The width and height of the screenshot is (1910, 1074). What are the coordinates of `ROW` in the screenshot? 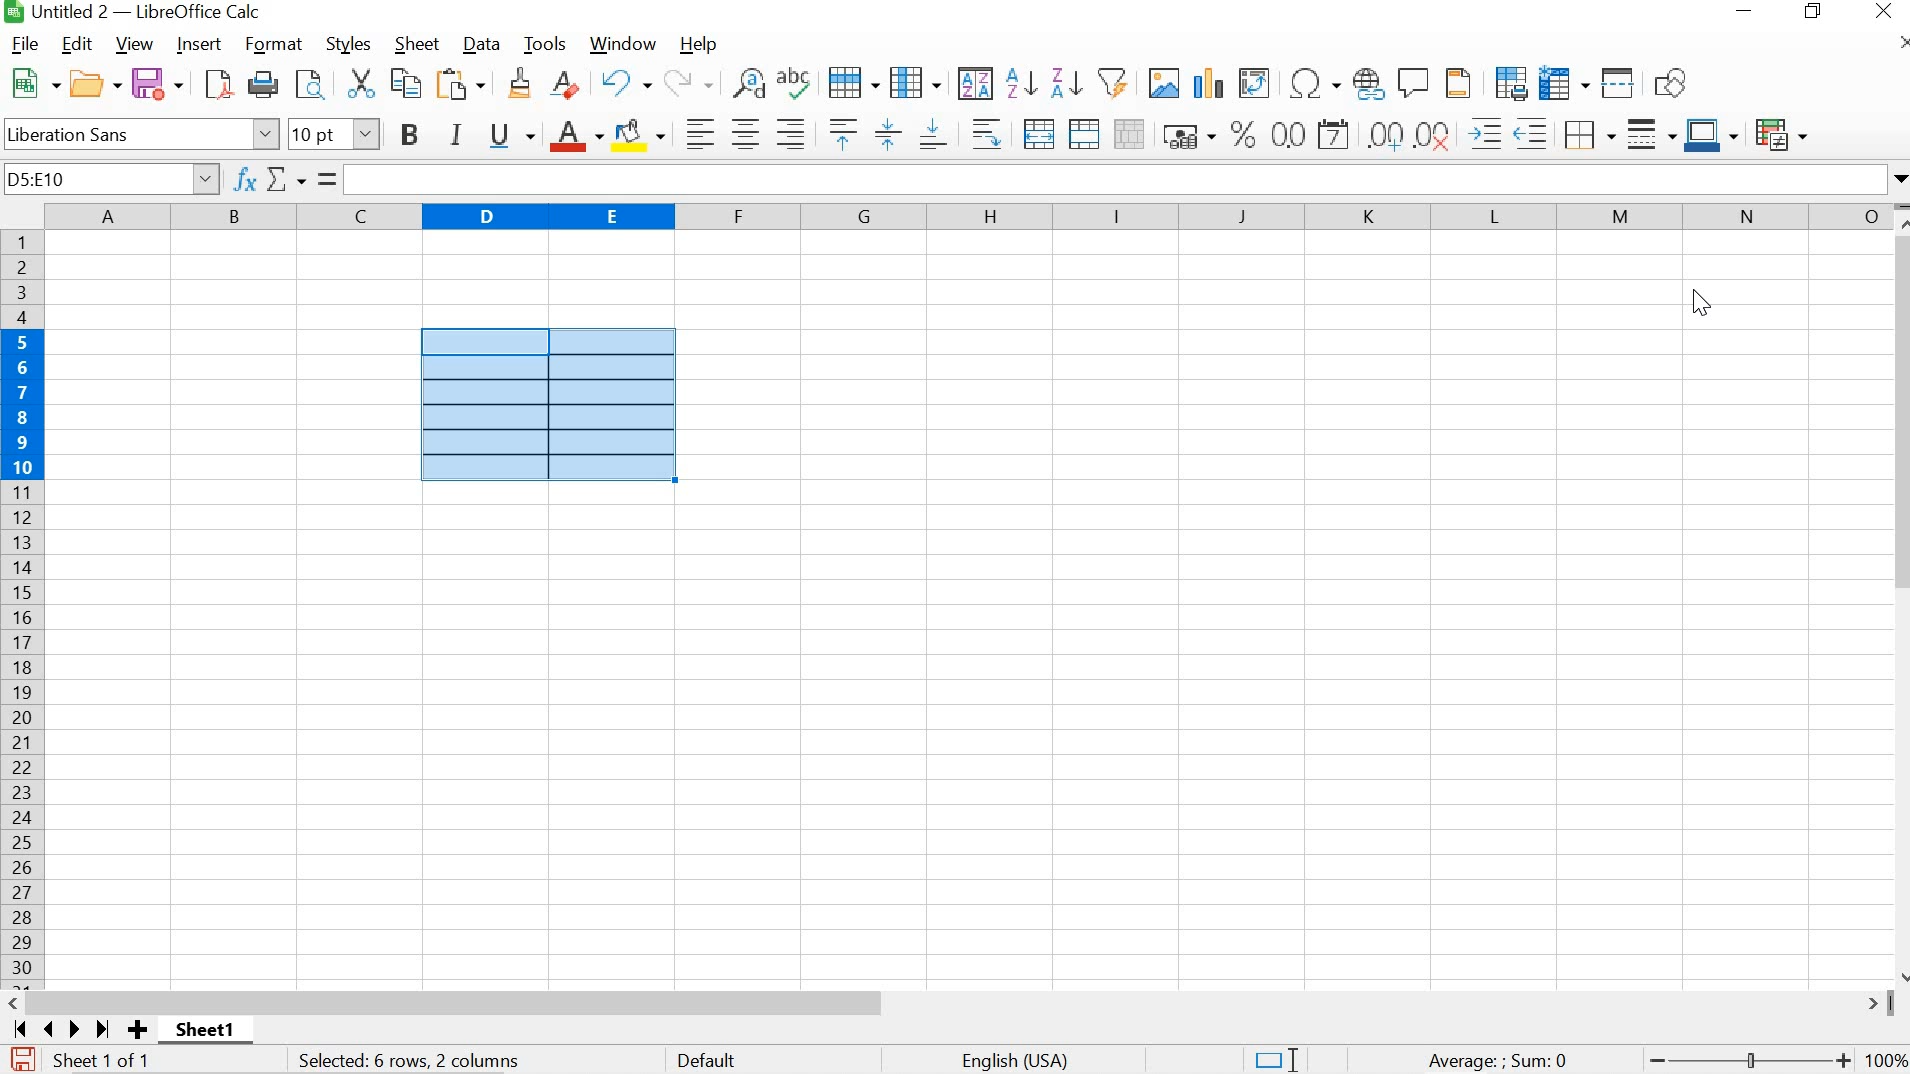 It's located at (854, 84).